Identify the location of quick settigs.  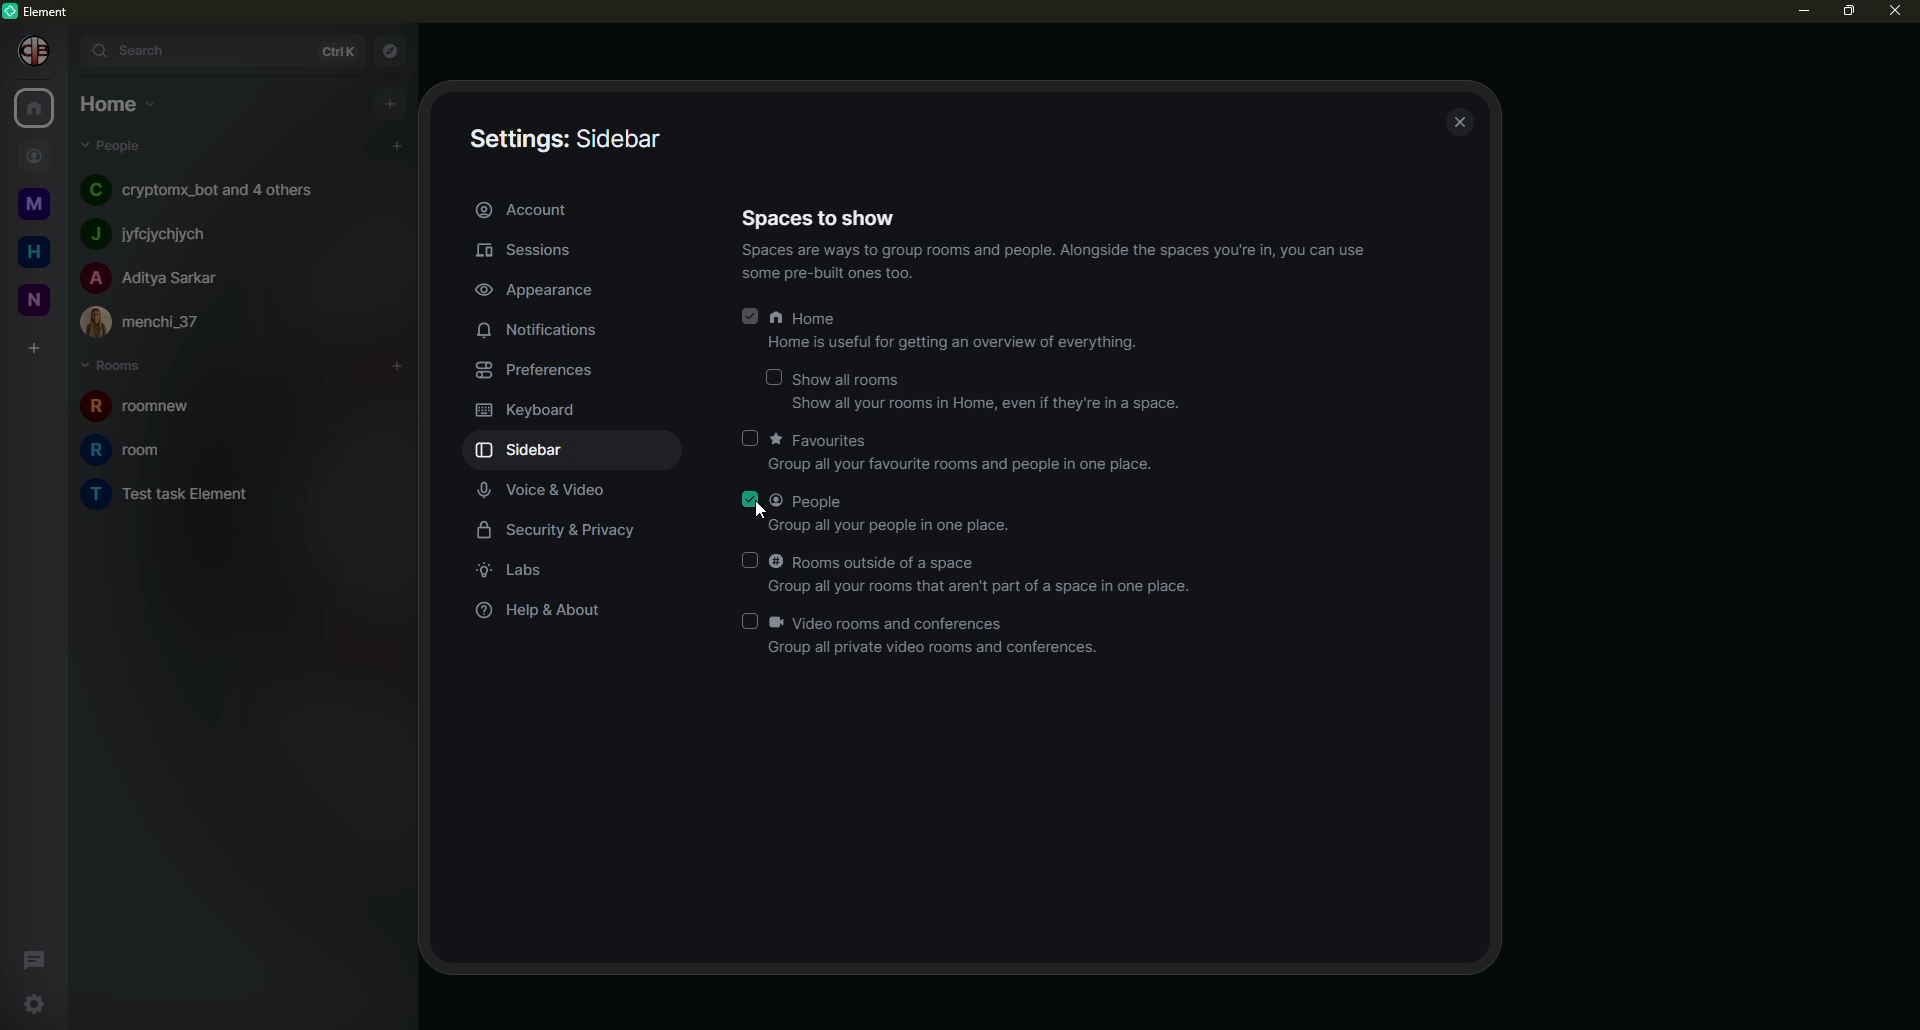
(37, 1006).